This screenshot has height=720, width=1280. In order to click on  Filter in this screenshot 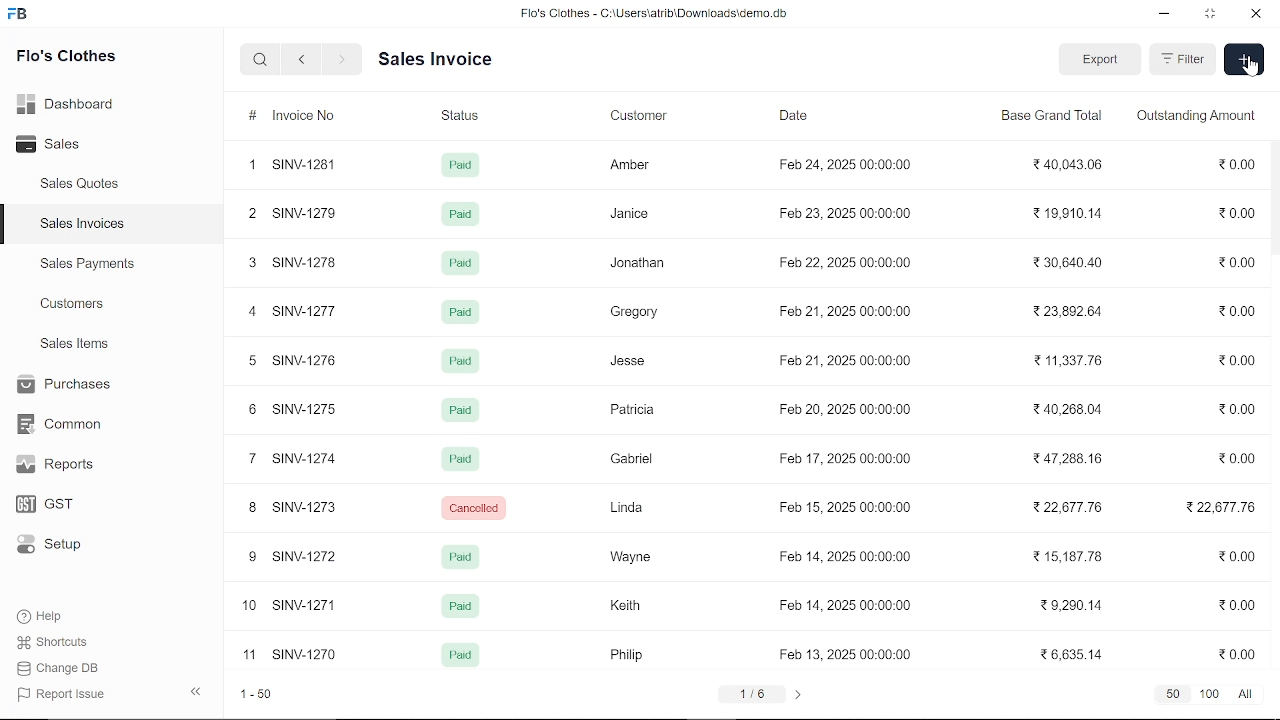, I will do `click(1183, 59)`.